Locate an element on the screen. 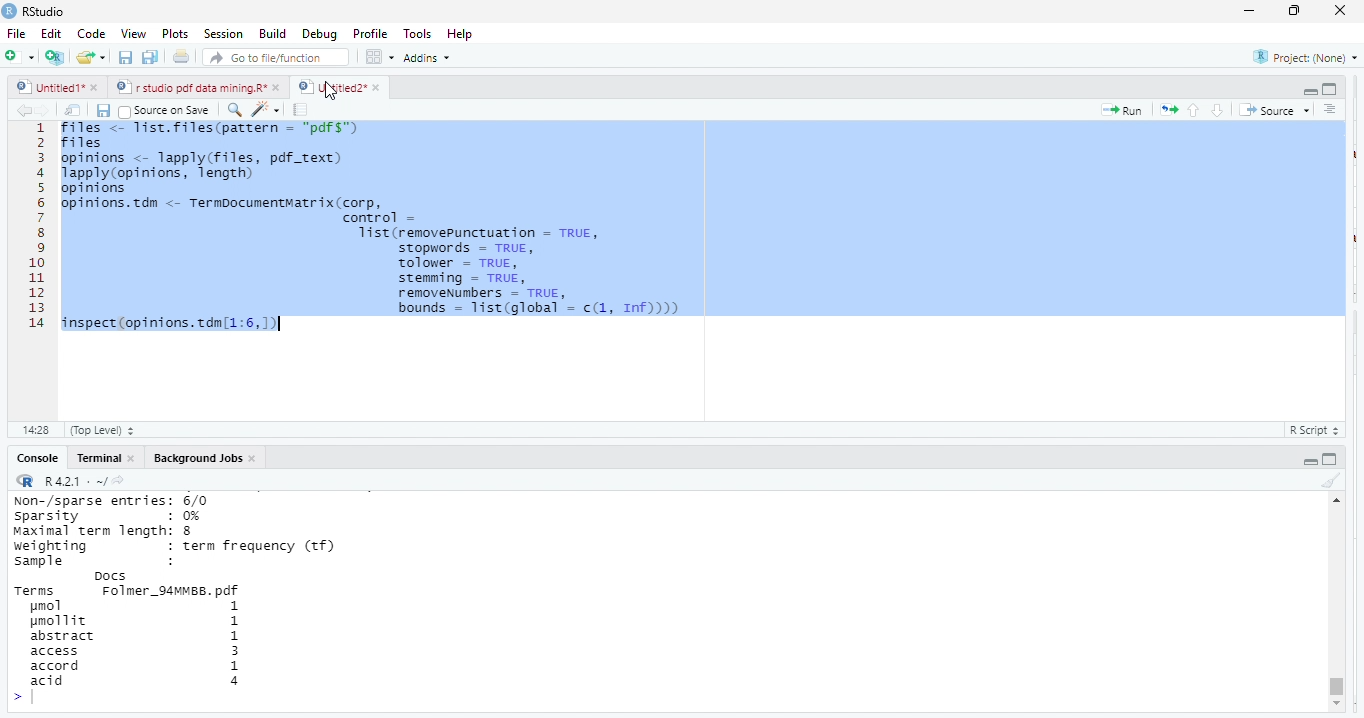 The image size is (1364, 718). clear console is located at coordinates (1330, 478).